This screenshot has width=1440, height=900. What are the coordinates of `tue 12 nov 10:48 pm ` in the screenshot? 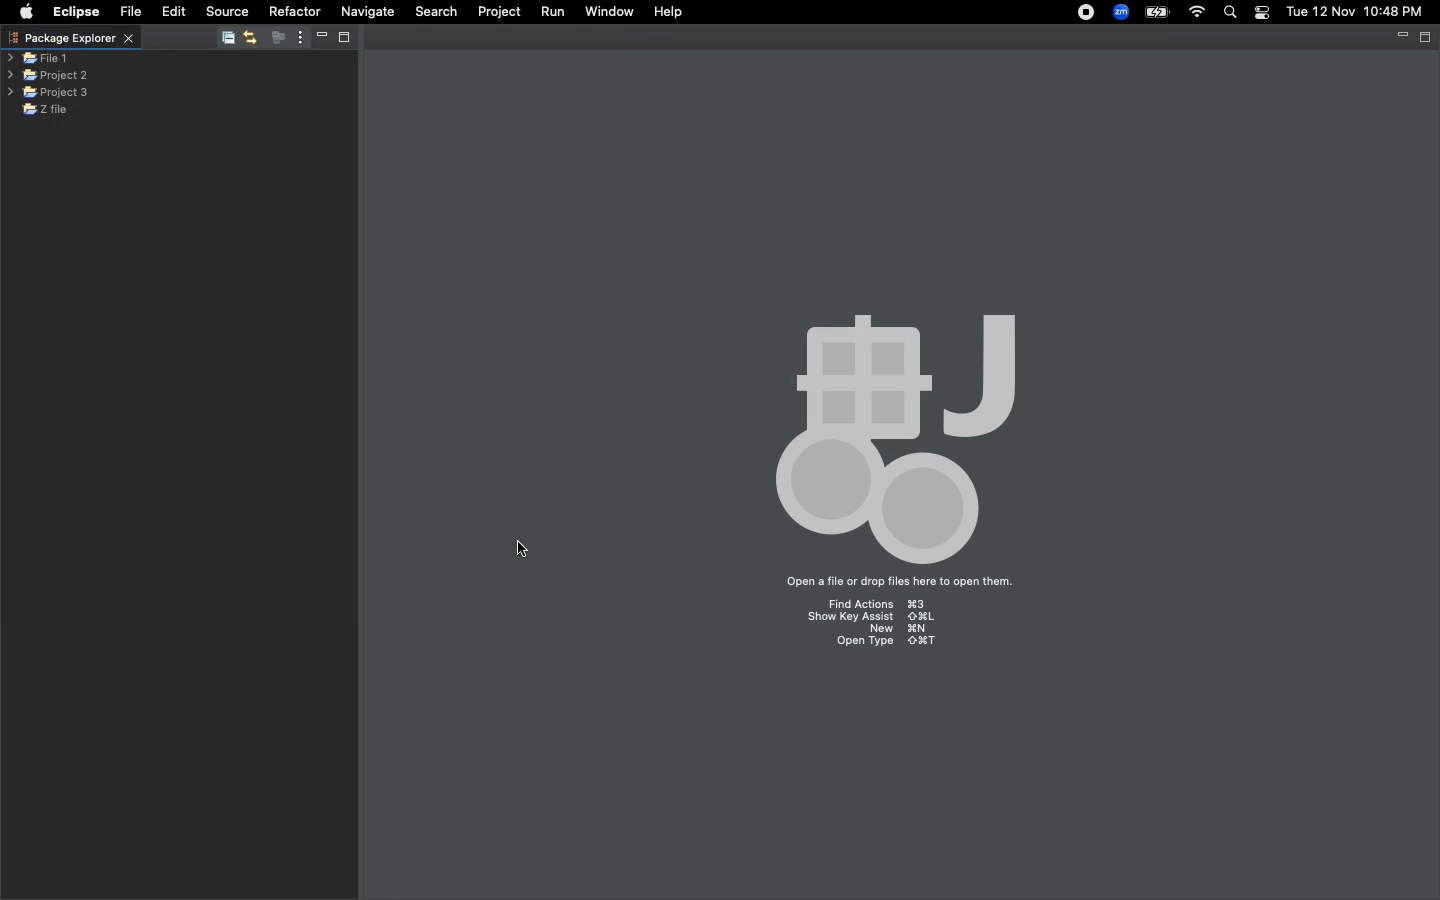 It's located at (1353, 10).